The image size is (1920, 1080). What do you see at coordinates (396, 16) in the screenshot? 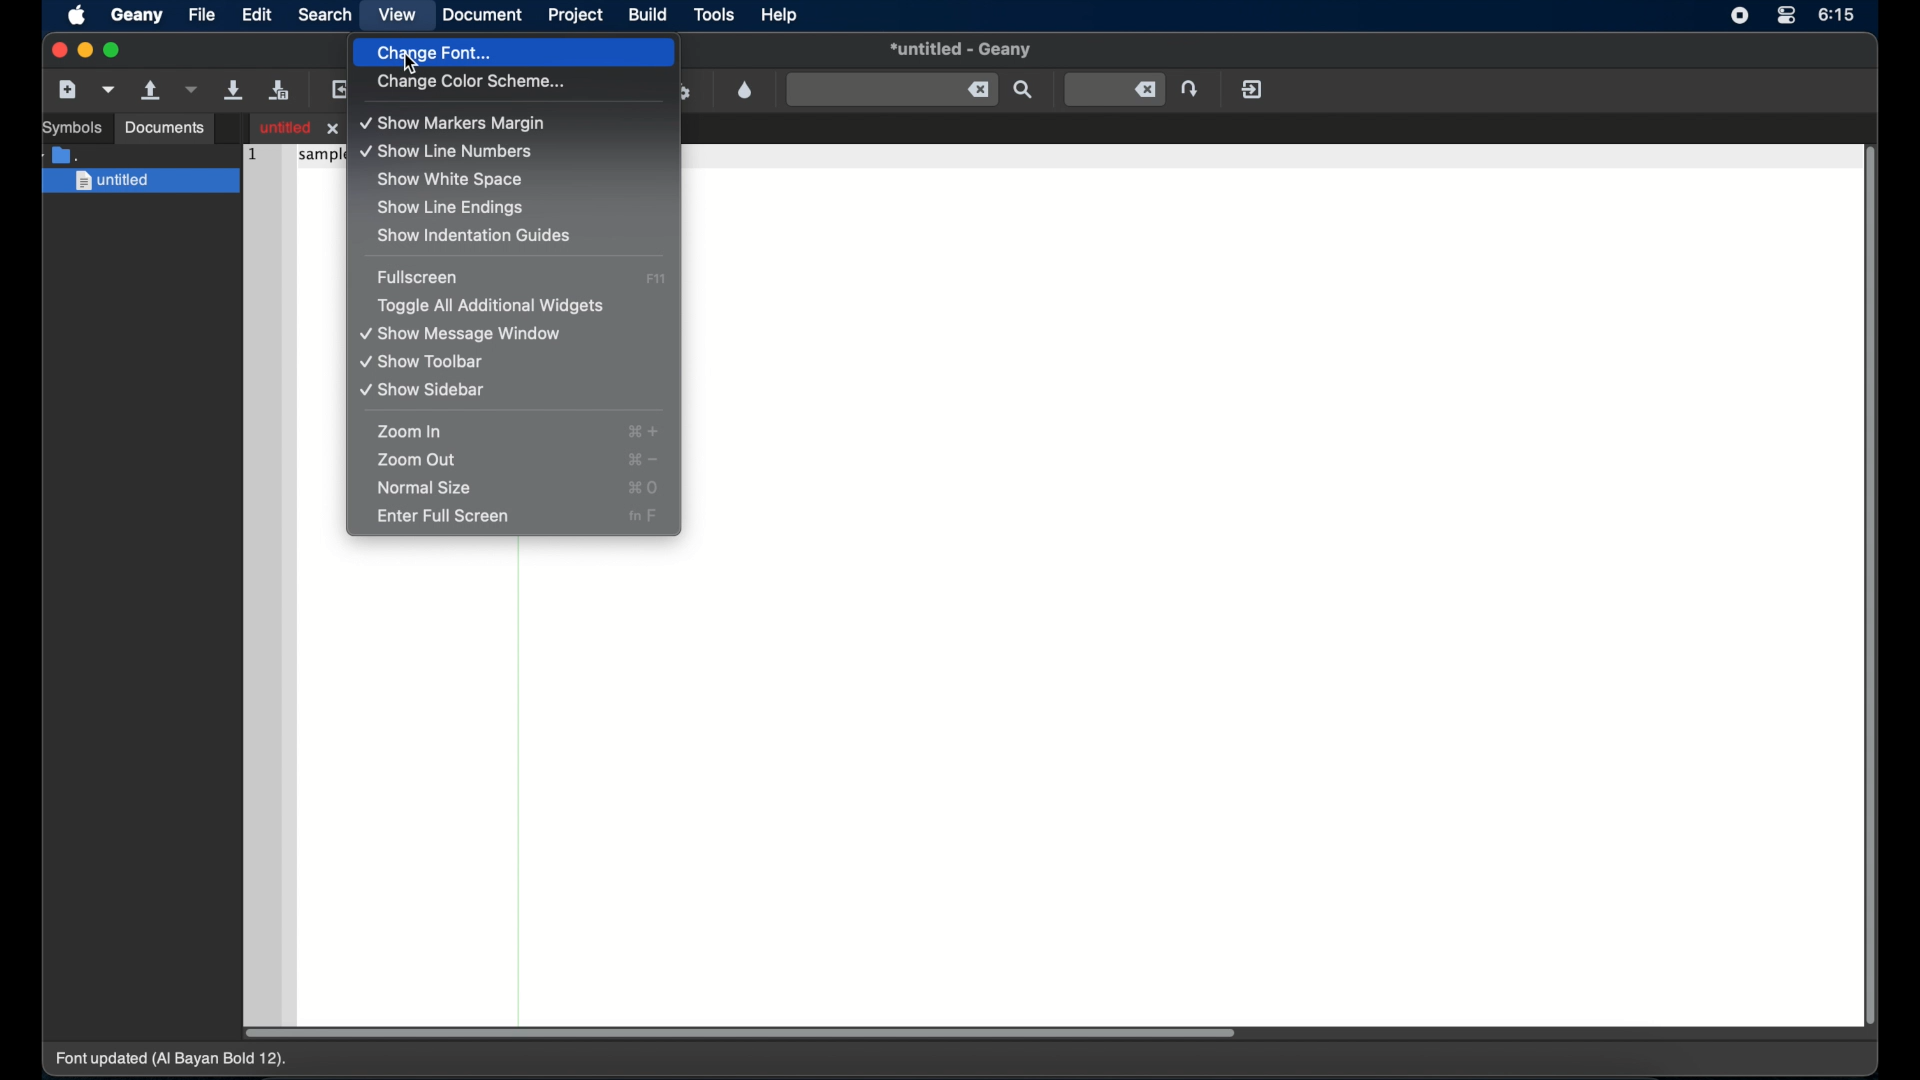
I see `view` at bounding box center [396, 16].